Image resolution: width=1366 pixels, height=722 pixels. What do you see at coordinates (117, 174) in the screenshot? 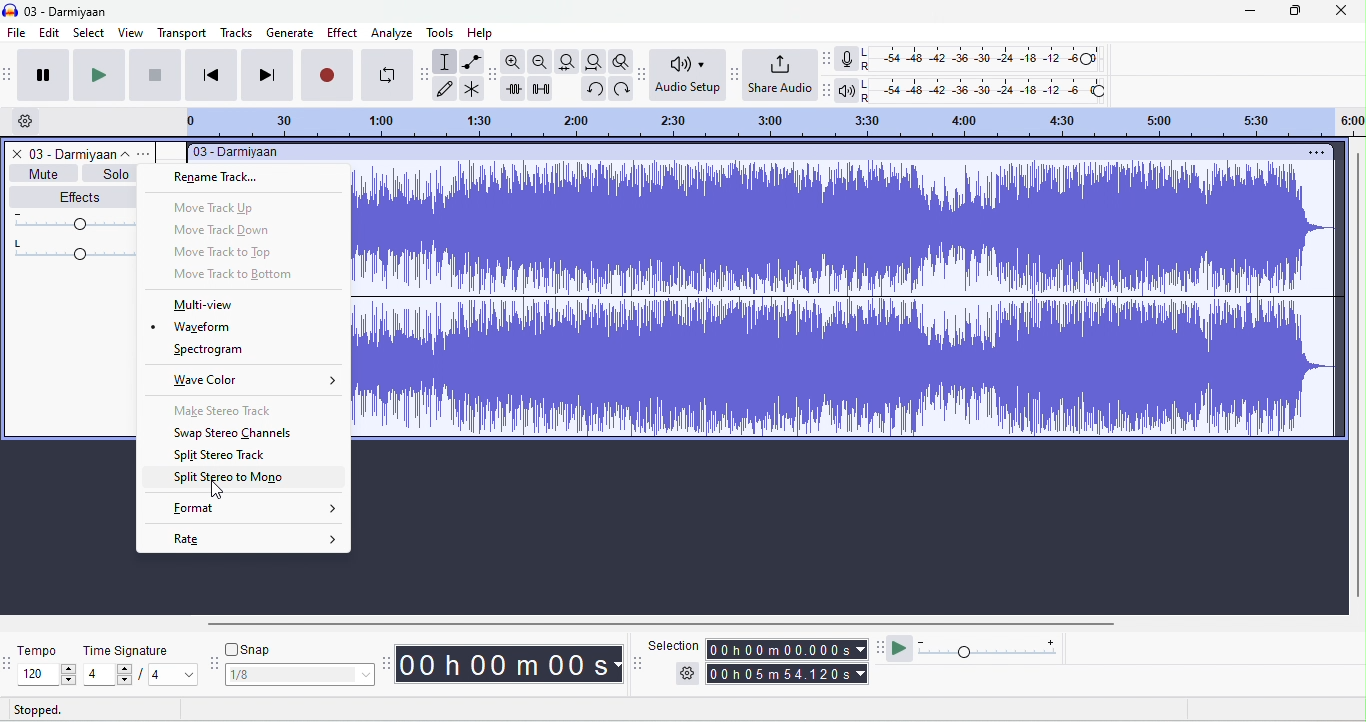
I see `solo` at bounding box center [117, 174].